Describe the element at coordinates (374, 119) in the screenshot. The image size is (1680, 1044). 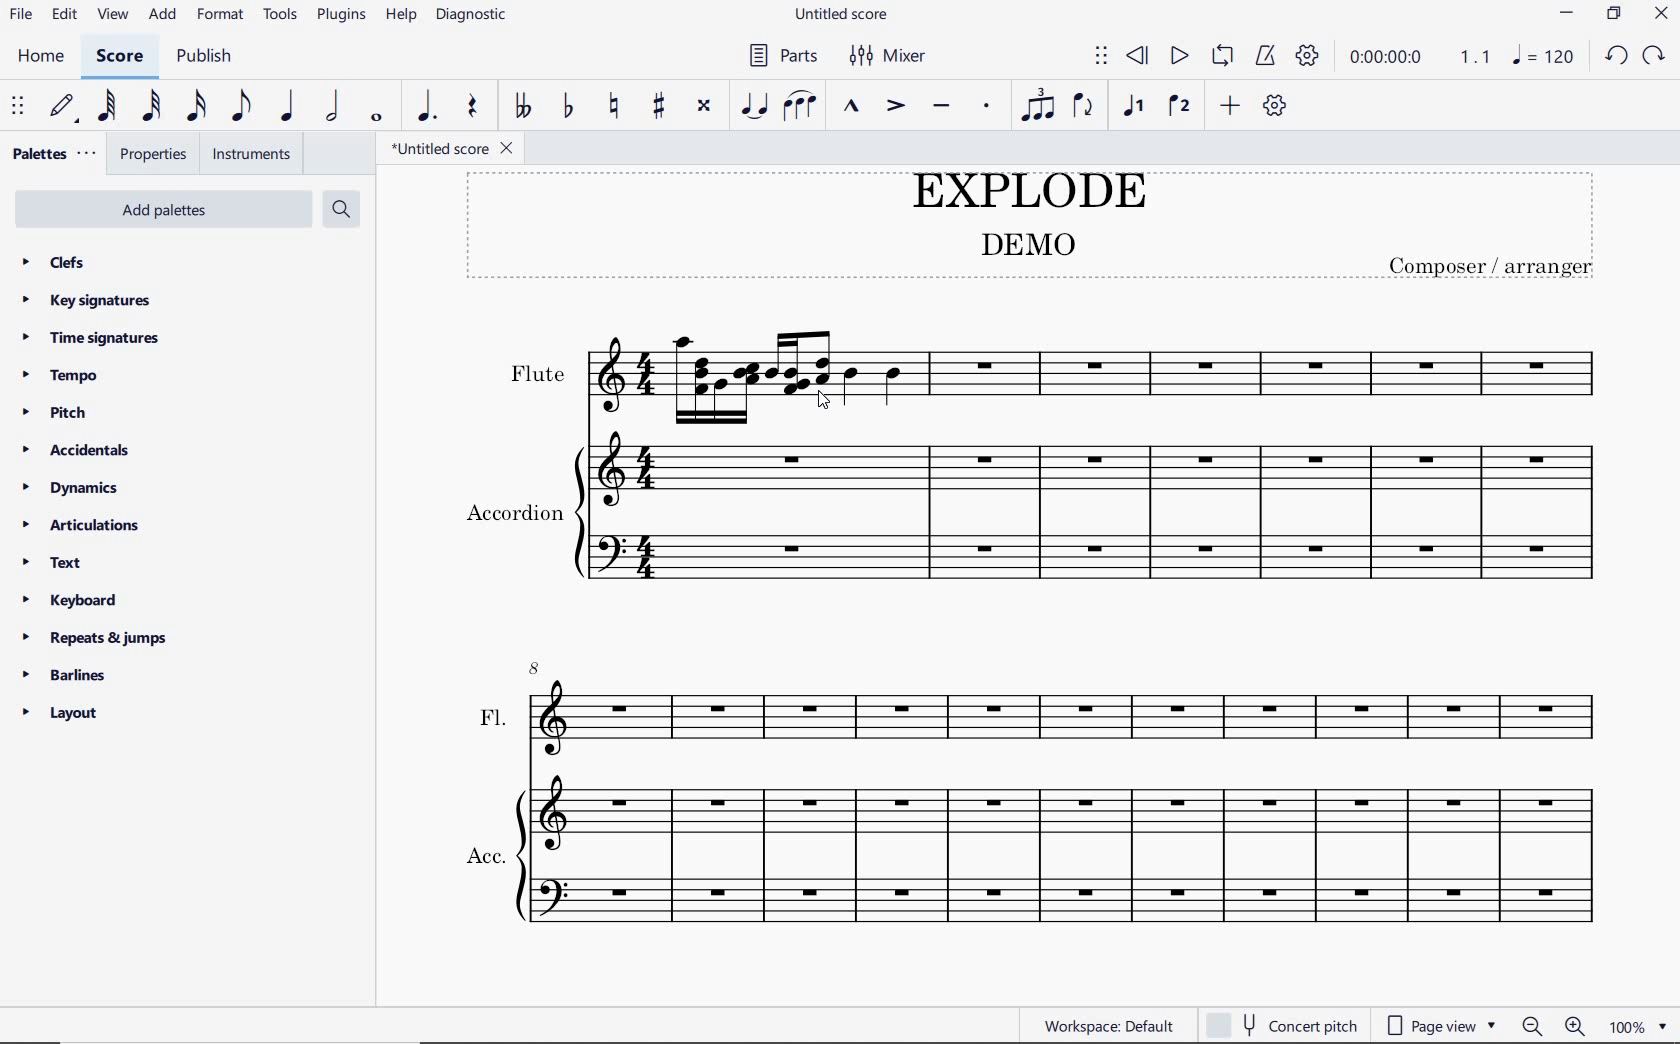
I see `whole note` at that location.